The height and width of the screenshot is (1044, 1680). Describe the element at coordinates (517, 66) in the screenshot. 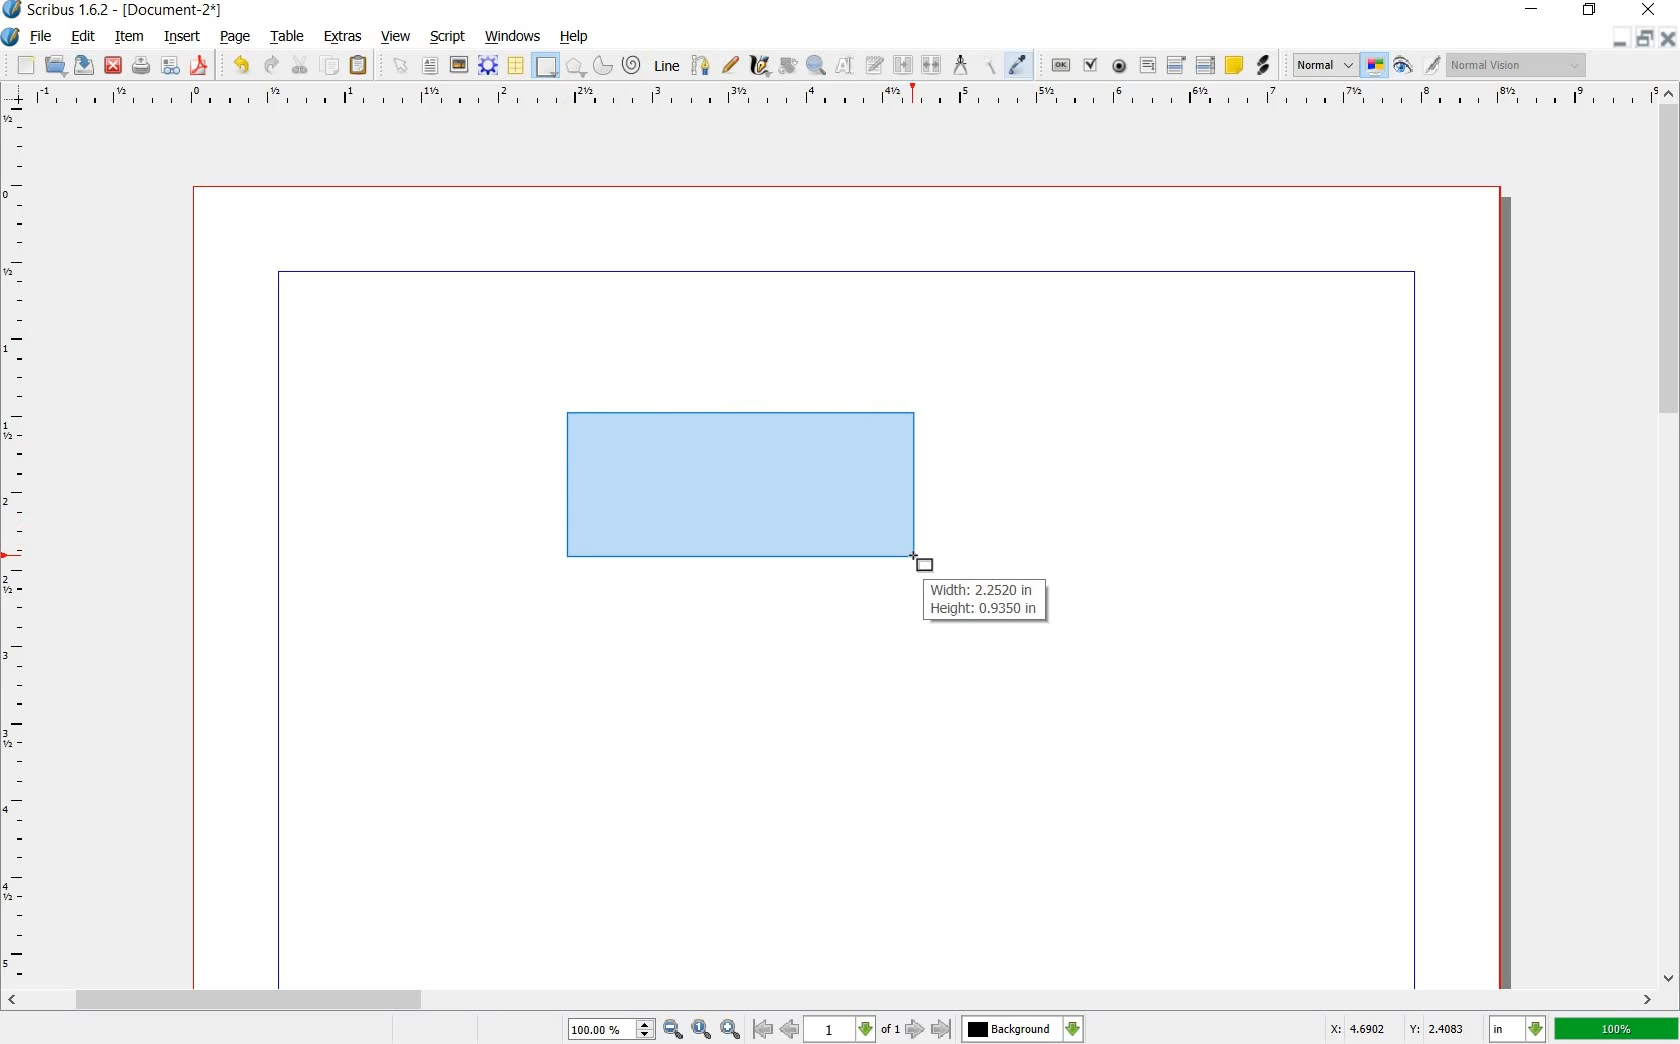

I see `TABLE` at that location.